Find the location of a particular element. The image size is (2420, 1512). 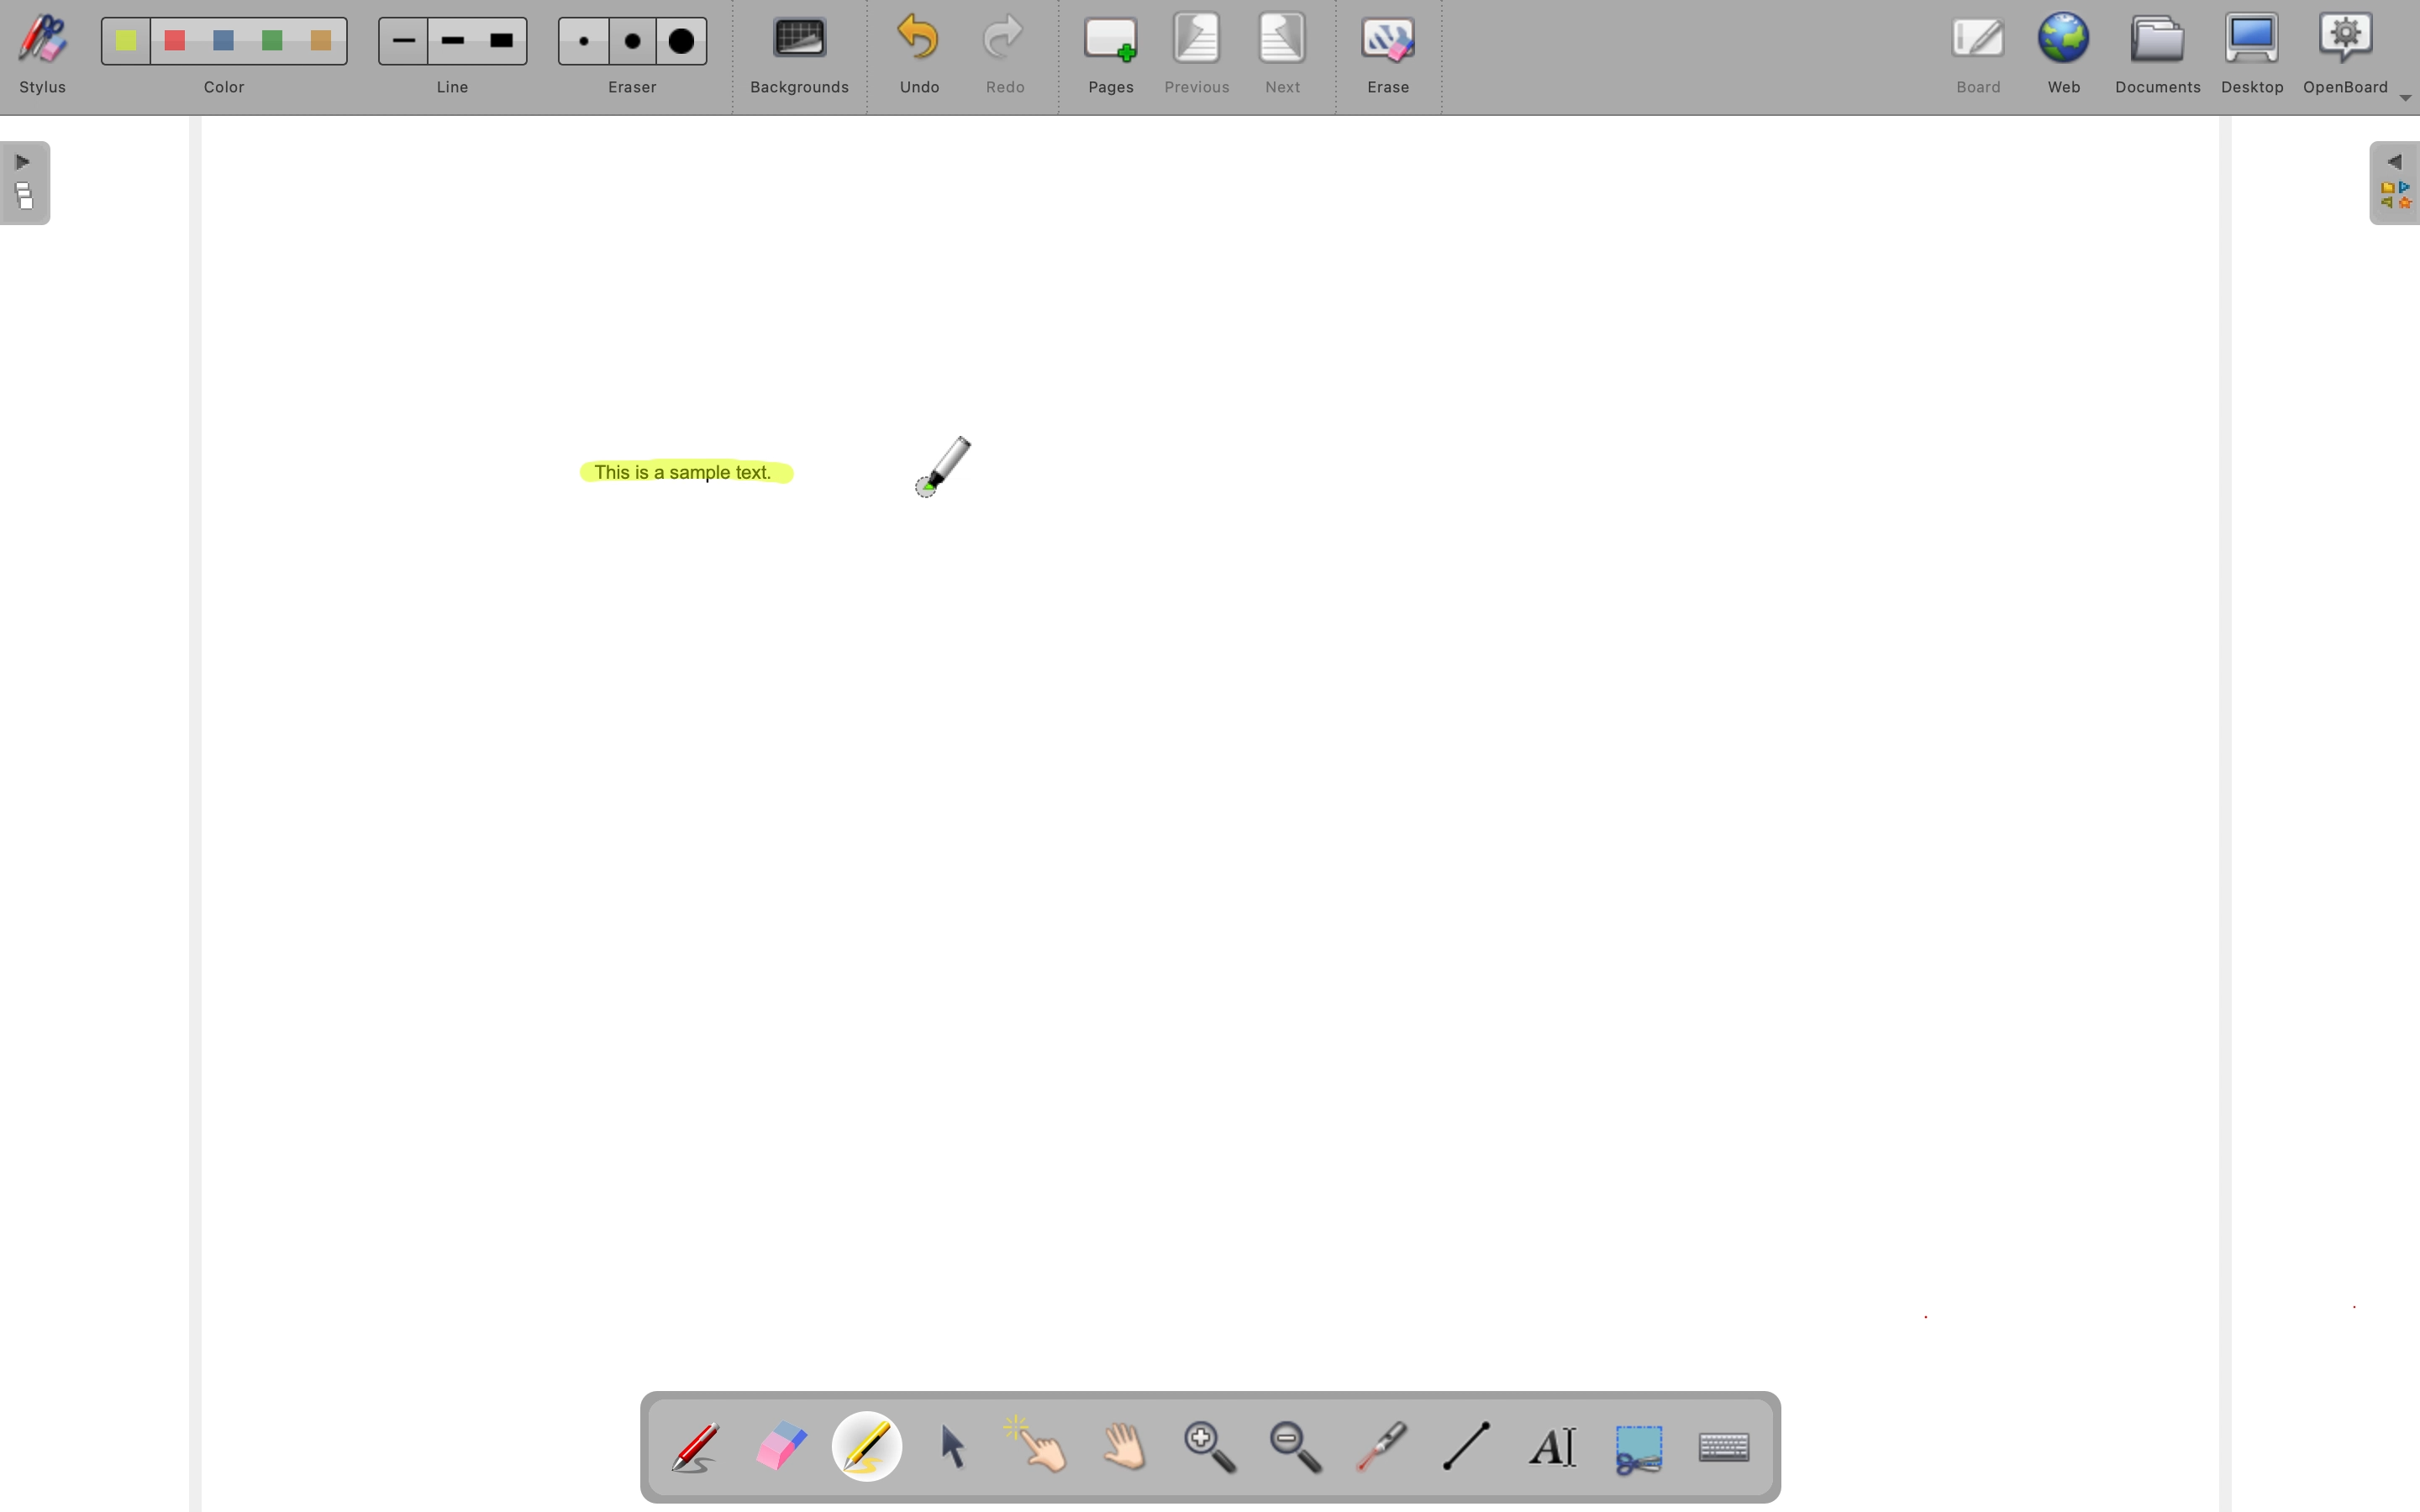

This is a sample text. is located at coordinates (697, 474).